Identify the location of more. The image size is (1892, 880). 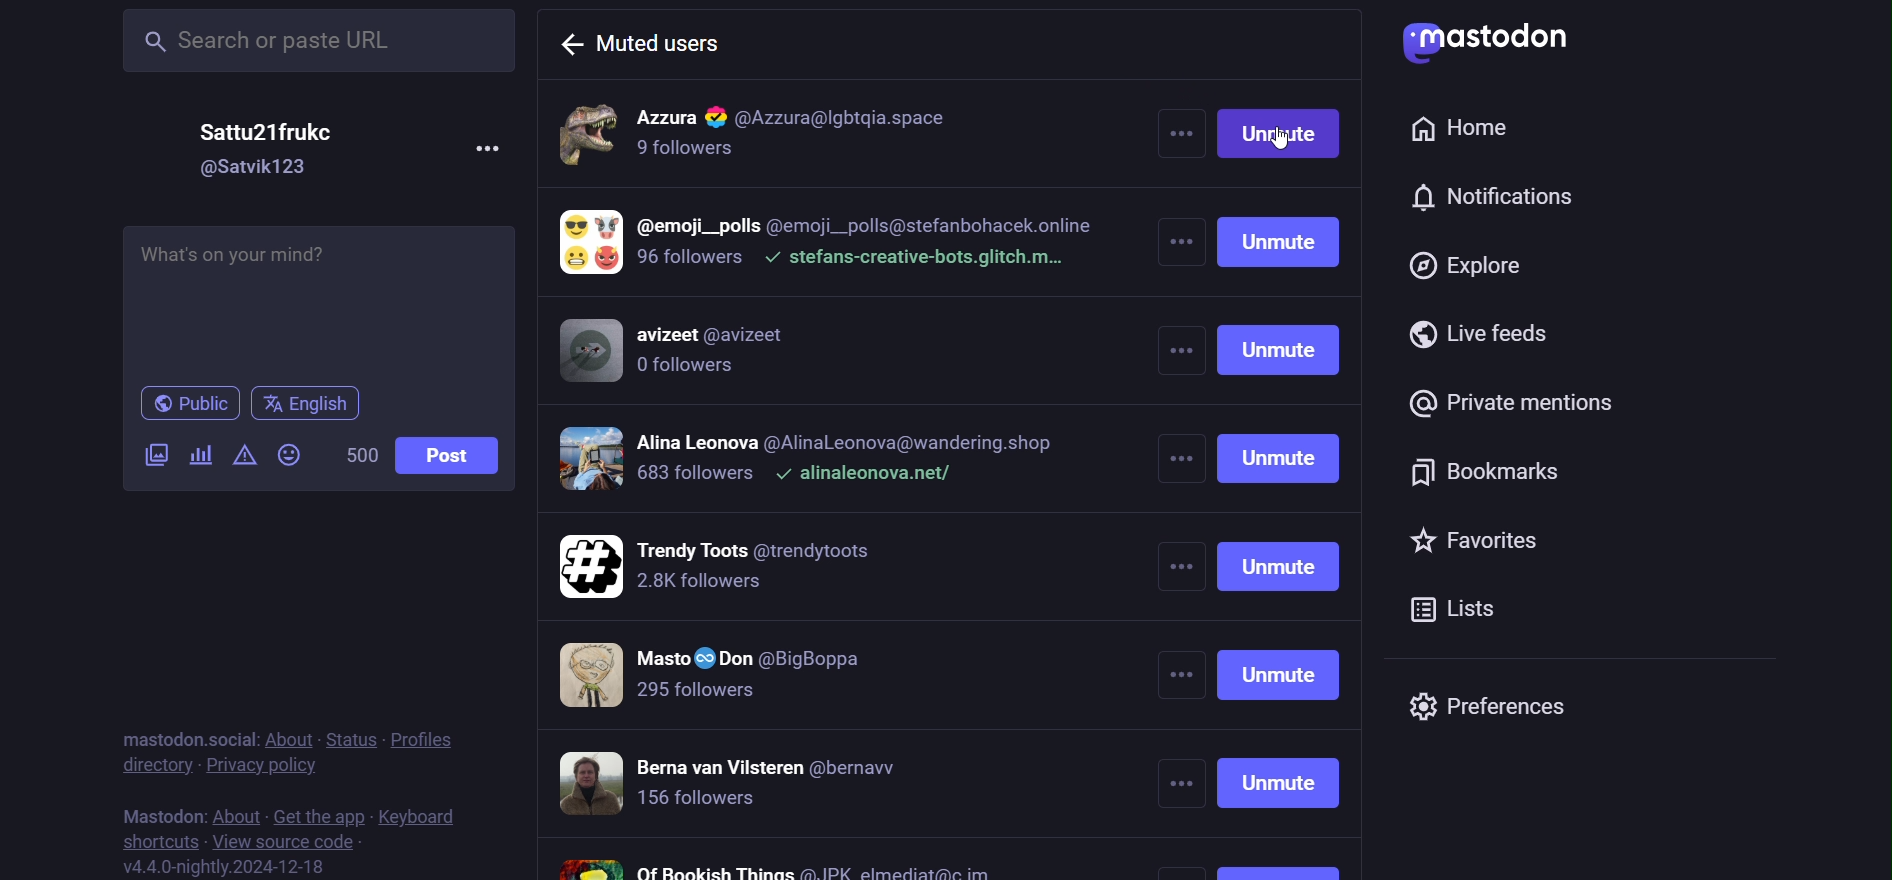
(1178, 488).